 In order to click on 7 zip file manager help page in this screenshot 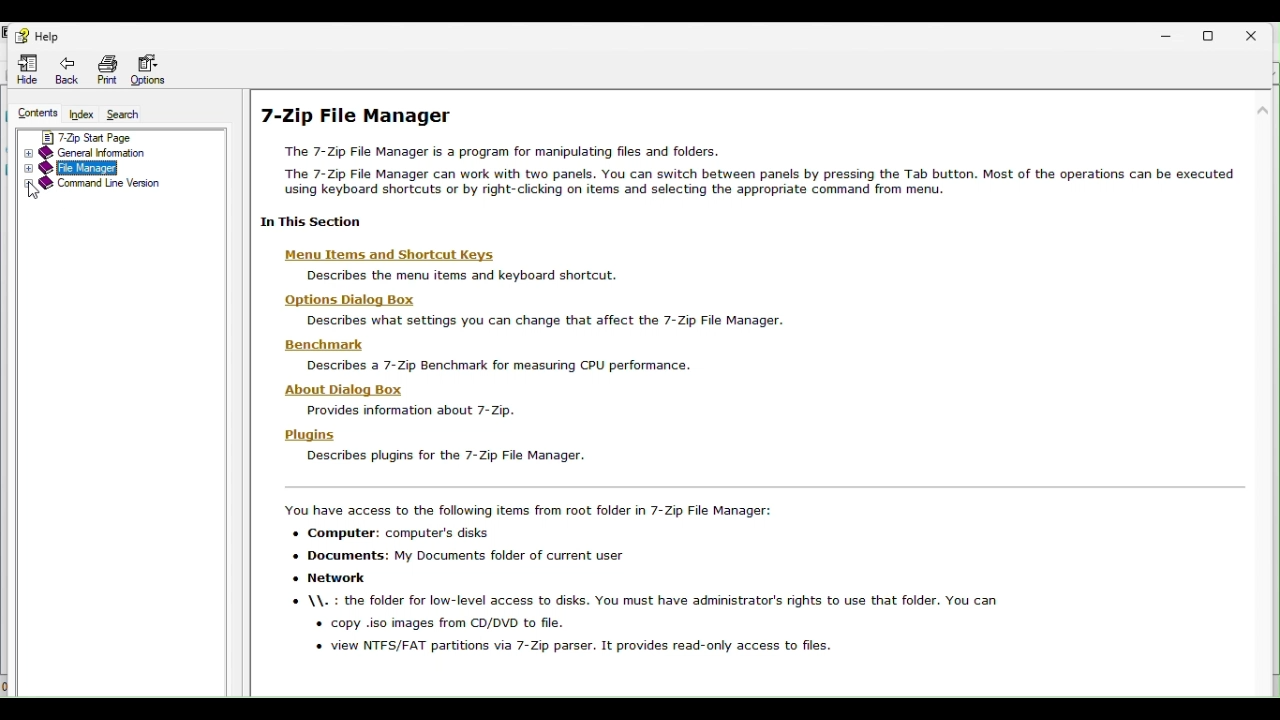, I will do `click(764, 160)`.